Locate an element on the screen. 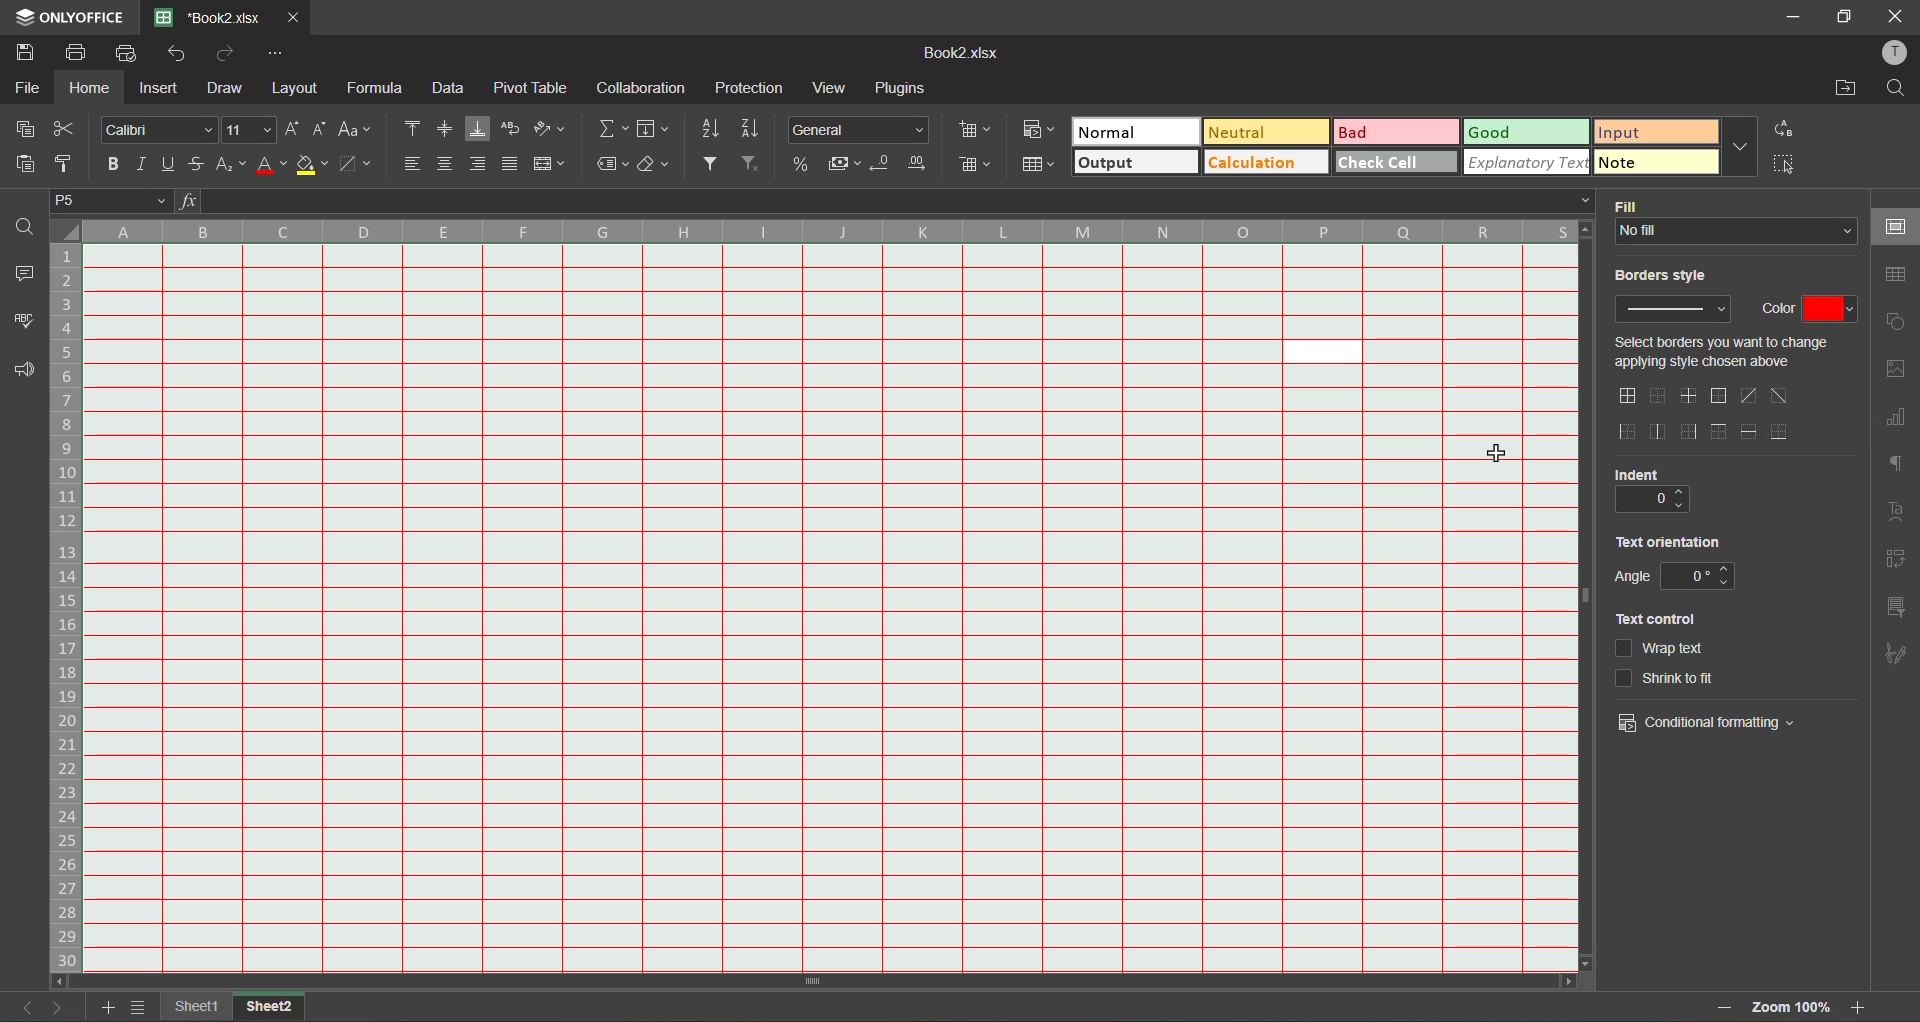 This screenshot has width=1920, height=1022. ONLY OFFICE is located at coordinates (73, 13).